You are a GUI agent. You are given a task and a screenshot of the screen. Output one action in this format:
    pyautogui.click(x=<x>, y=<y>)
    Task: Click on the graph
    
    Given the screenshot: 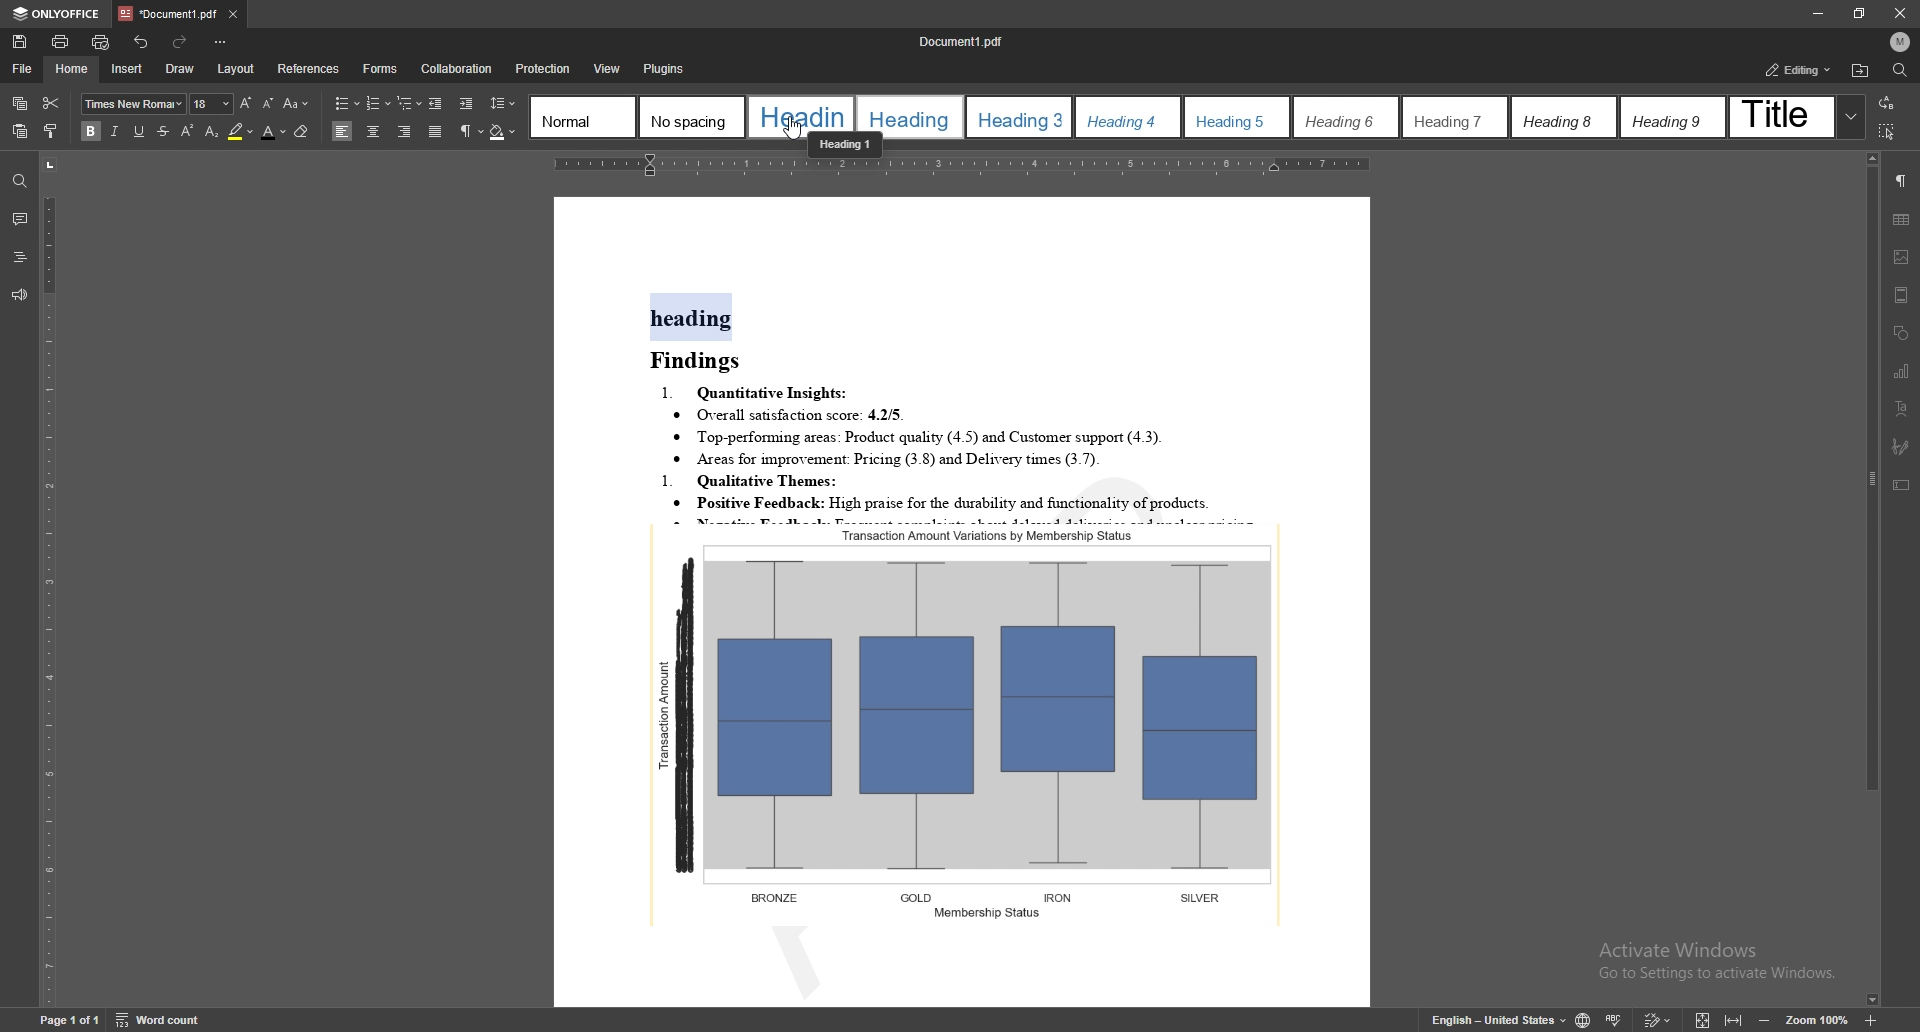 What is the action you would take?
    pyautogui.click(x=970, y=723)
    